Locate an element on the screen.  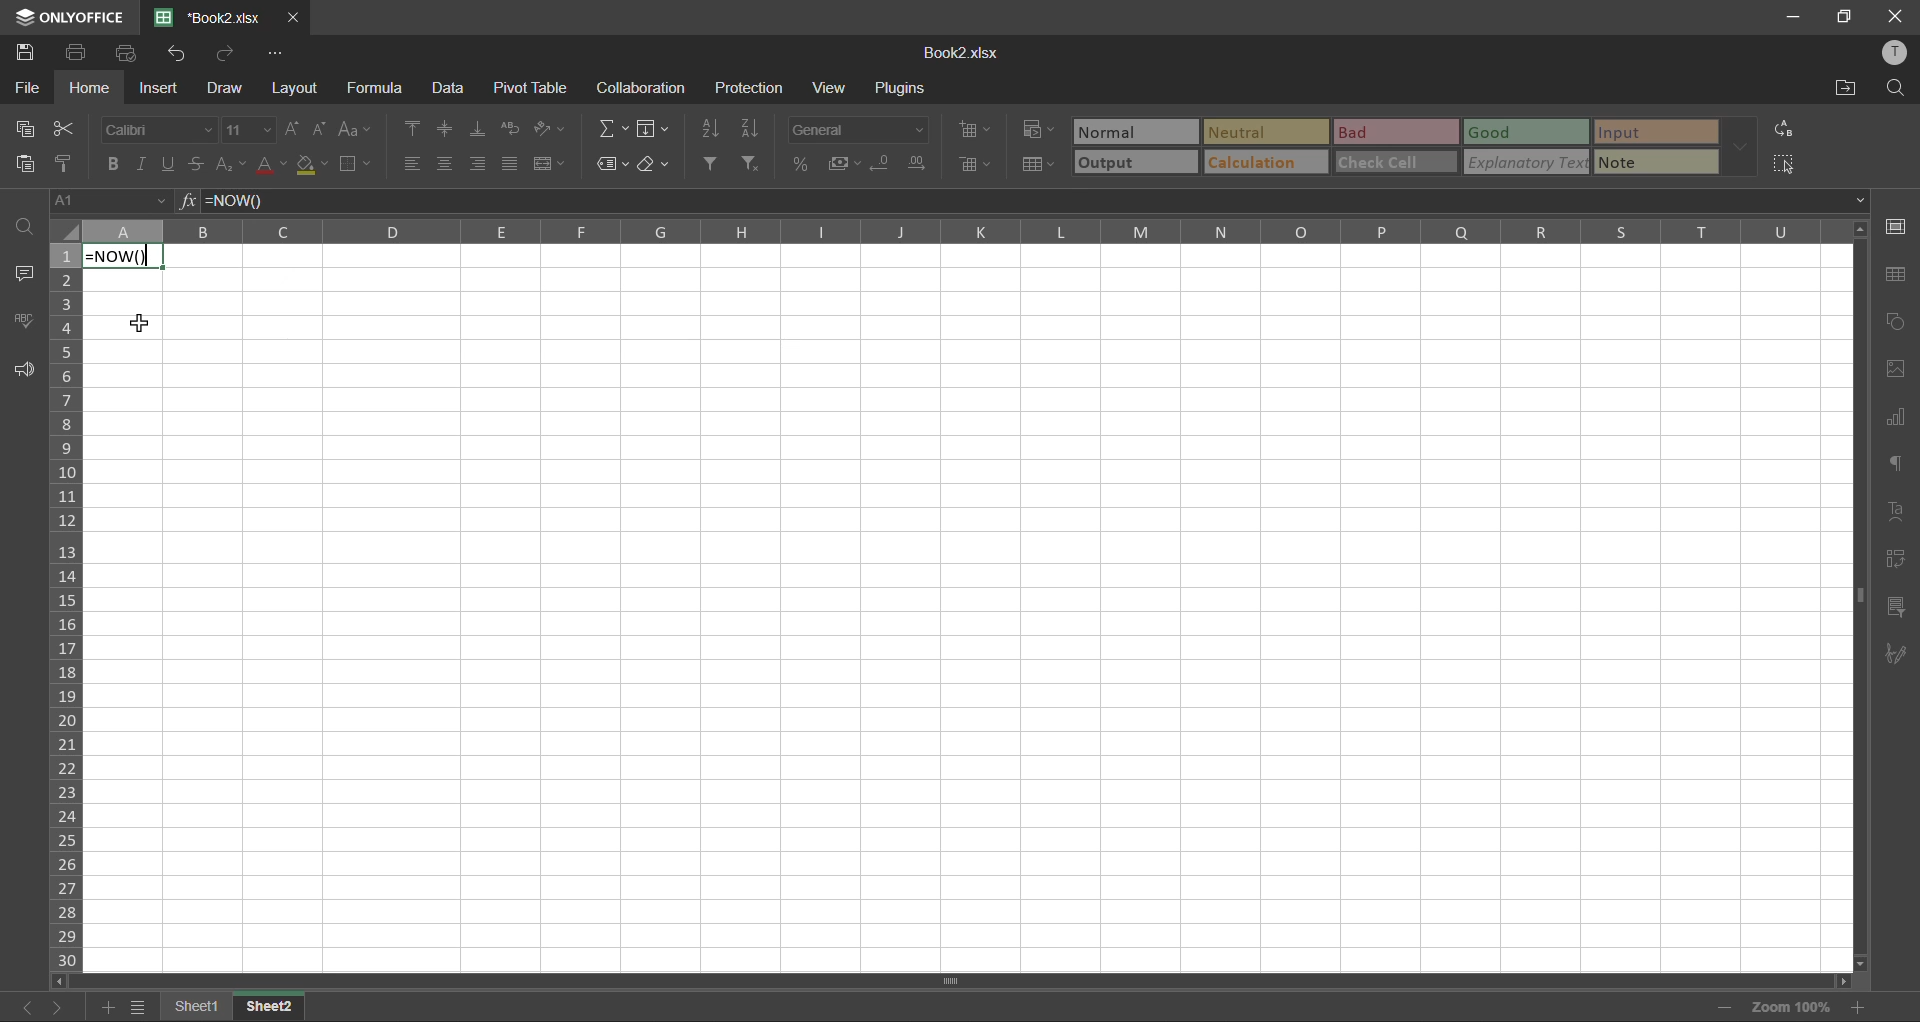
italic is located at coordinates (142, 164).